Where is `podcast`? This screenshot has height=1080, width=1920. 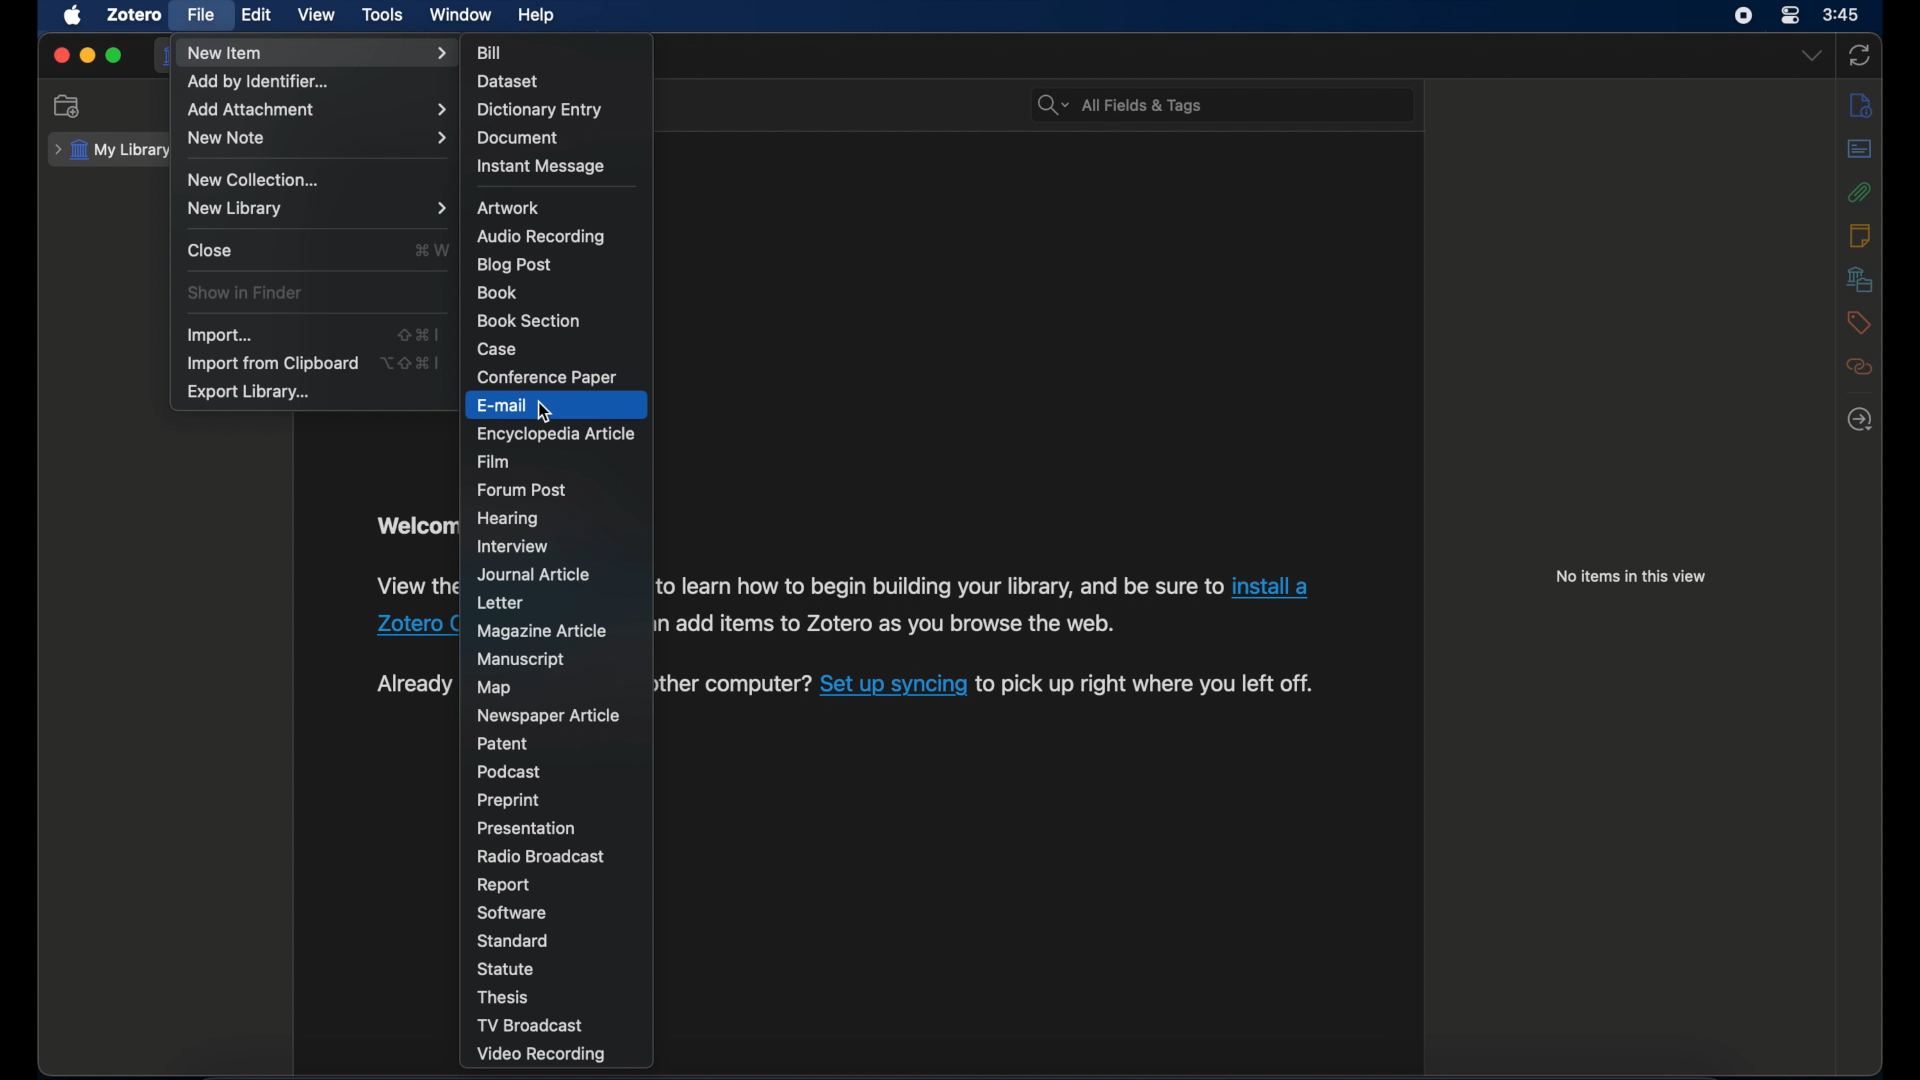 podcast is located at coordinates (514, 770).